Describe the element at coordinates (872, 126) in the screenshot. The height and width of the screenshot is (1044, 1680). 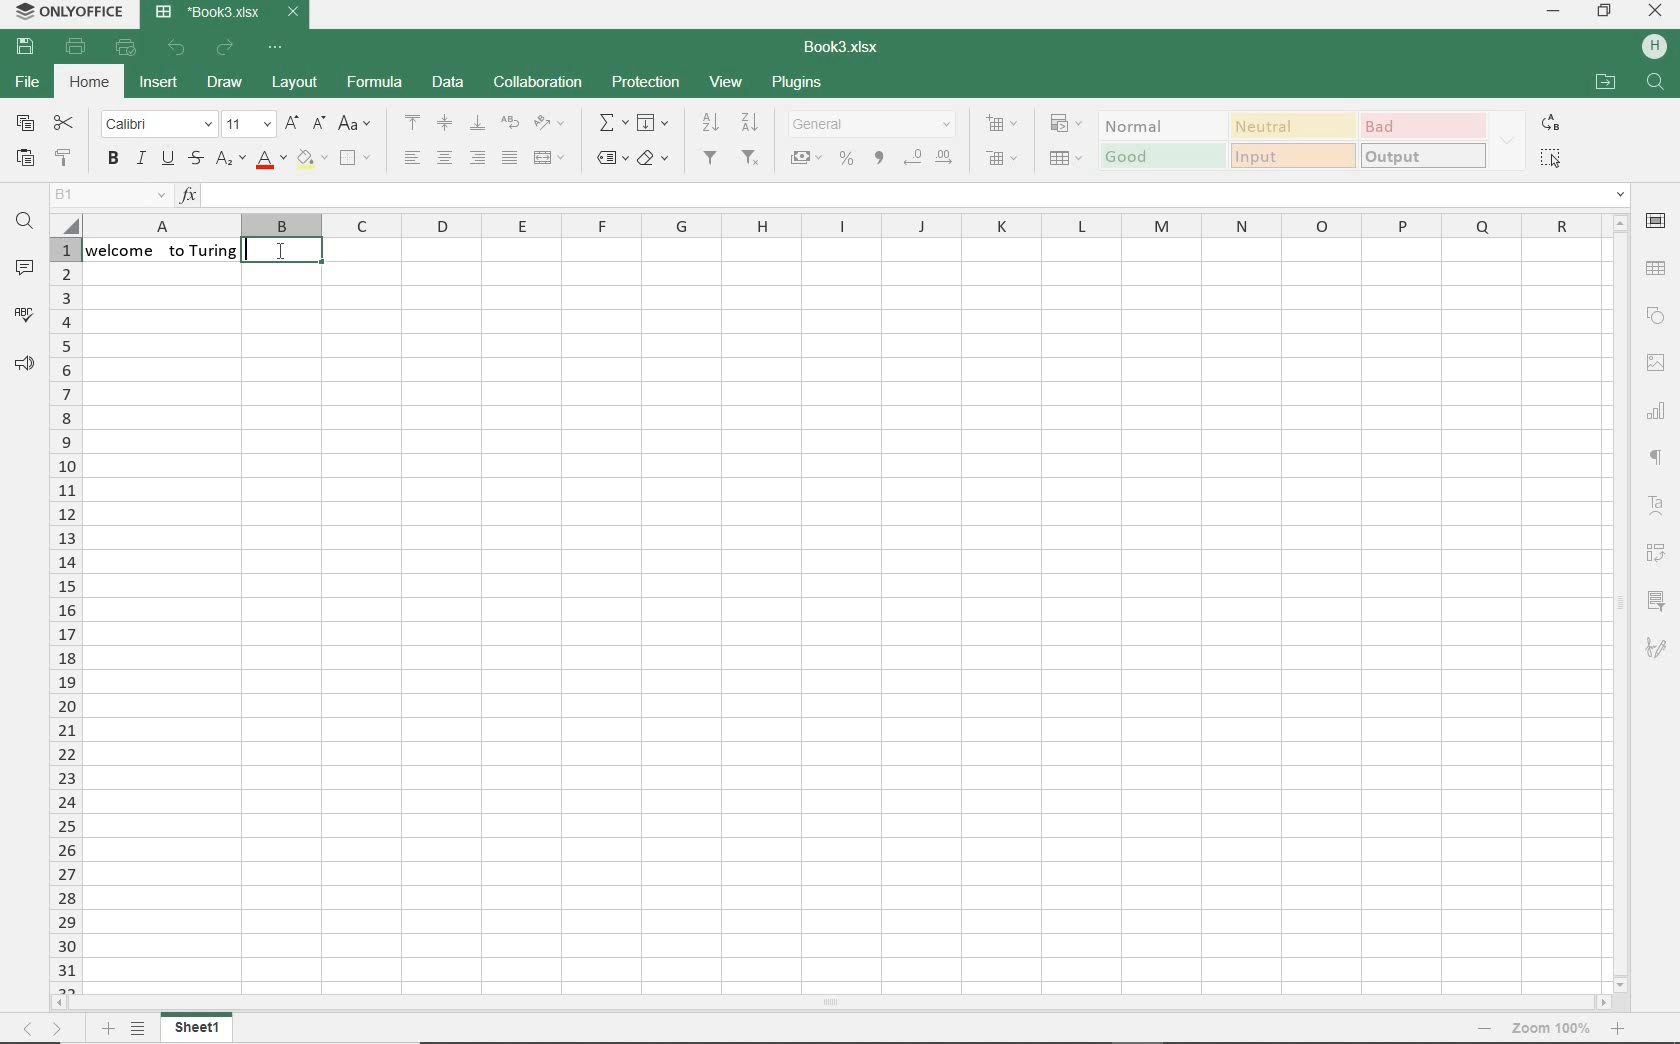
I see `number format` at that location.